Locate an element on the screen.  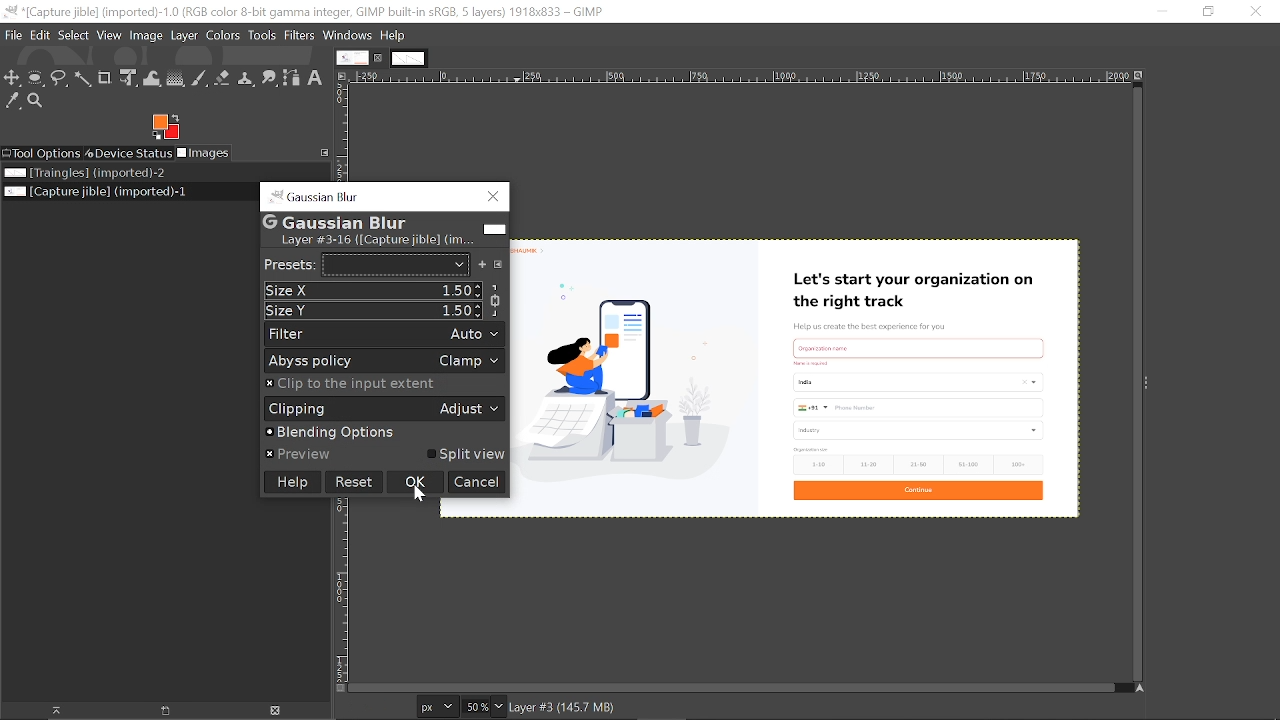
Select is located at coordinates (74, 37).